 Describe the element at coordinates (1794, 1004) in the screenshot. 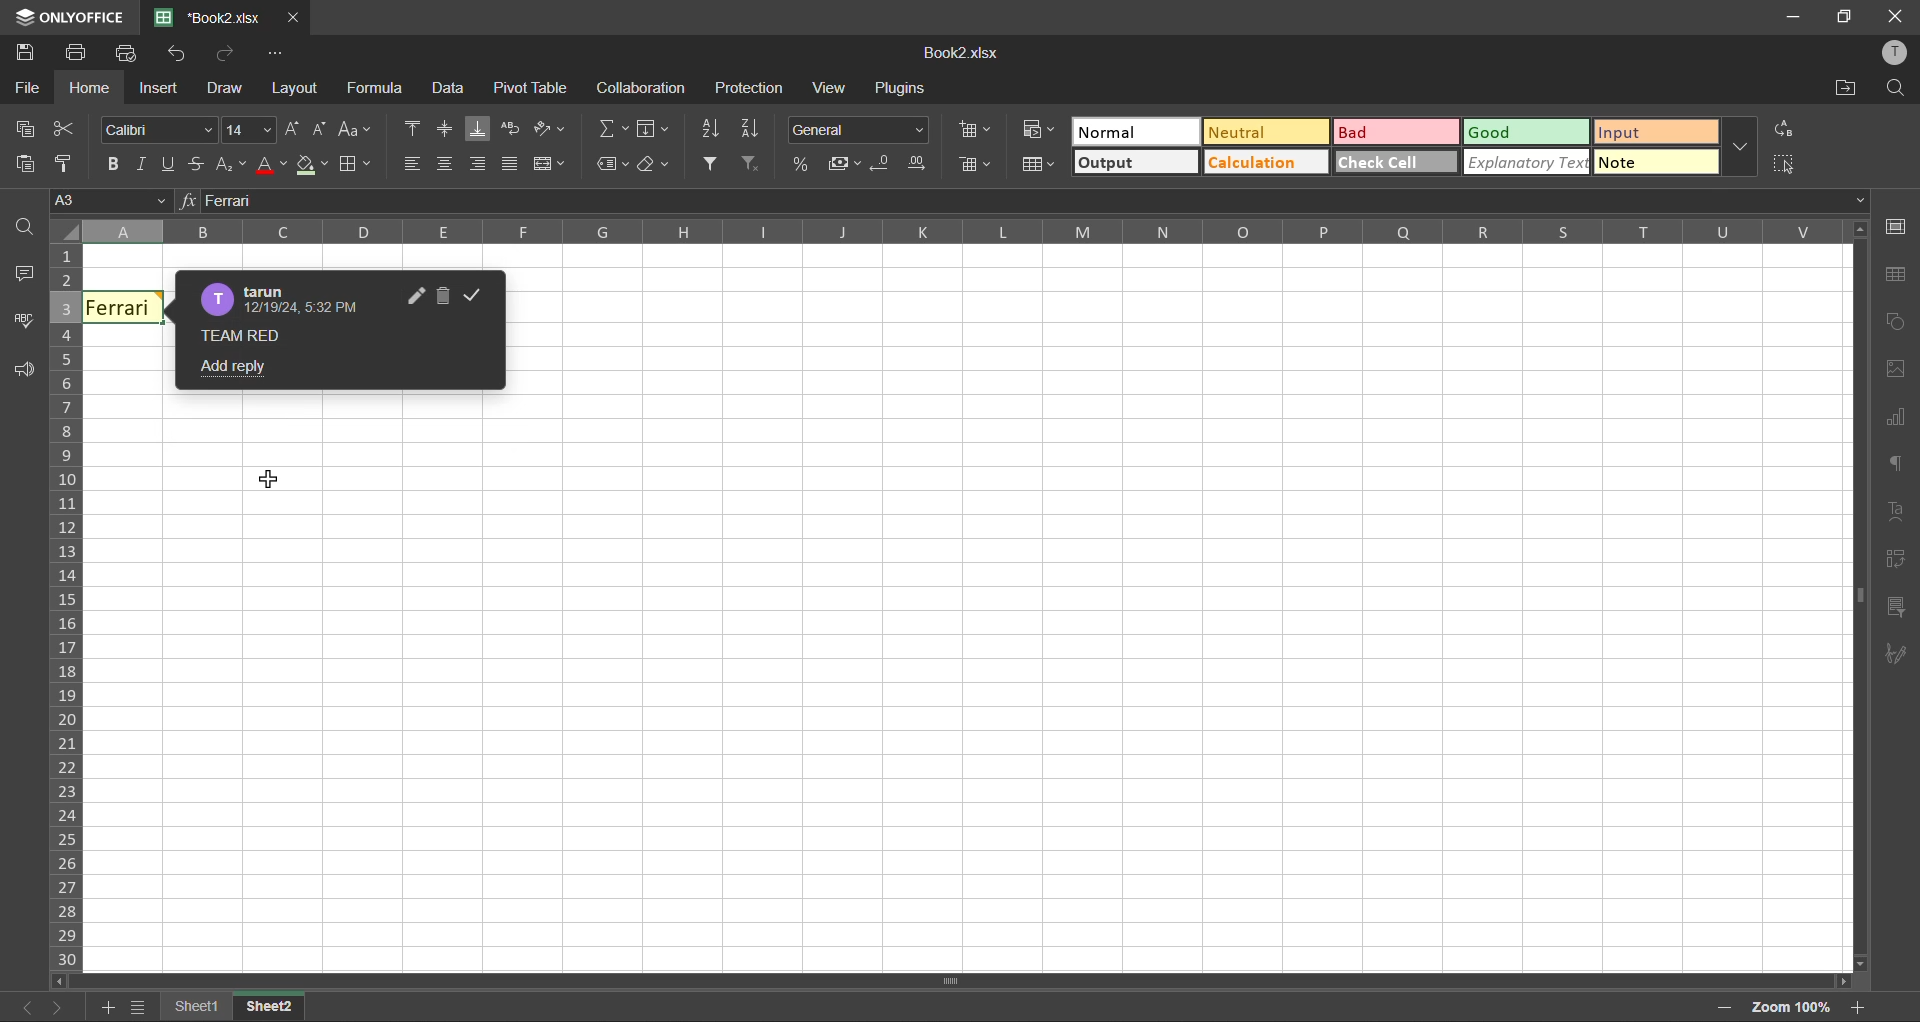

I see `zoom factor` at that location.